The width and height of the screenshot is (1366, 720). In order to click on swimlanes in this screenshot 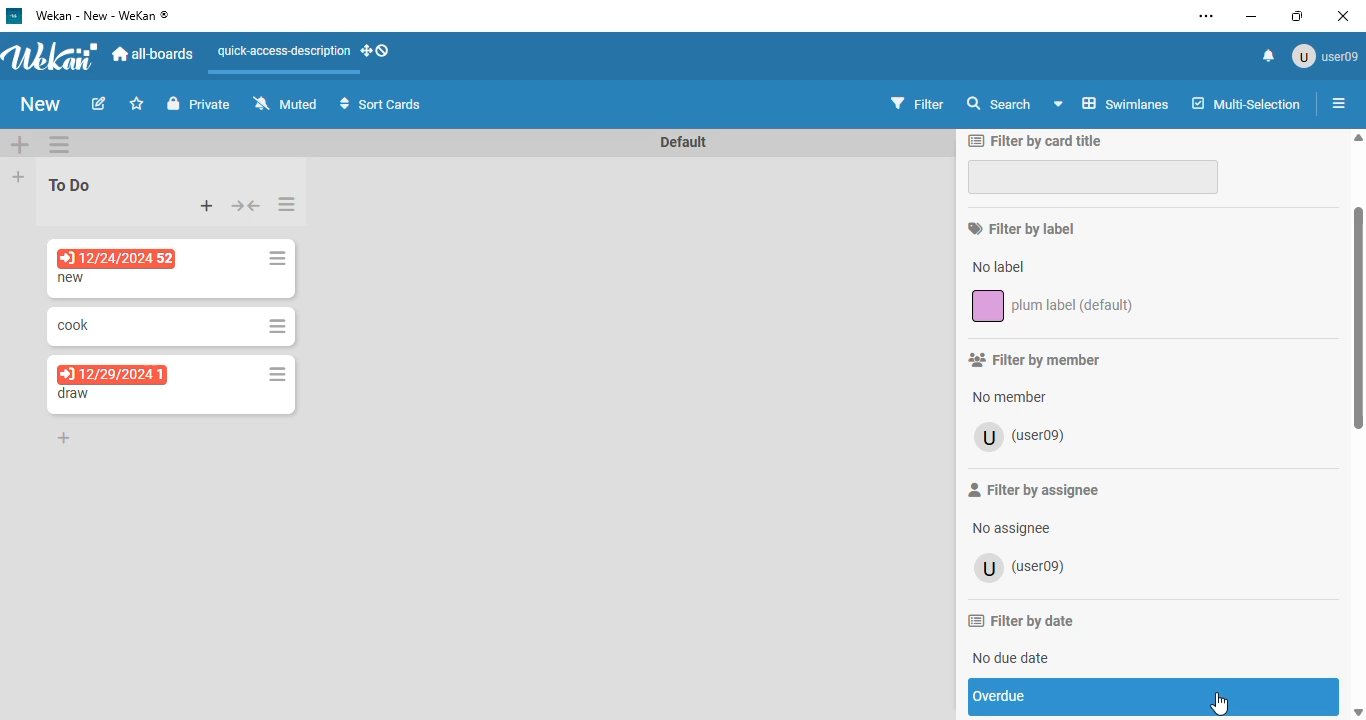, I will do `click(1112, 103)`.